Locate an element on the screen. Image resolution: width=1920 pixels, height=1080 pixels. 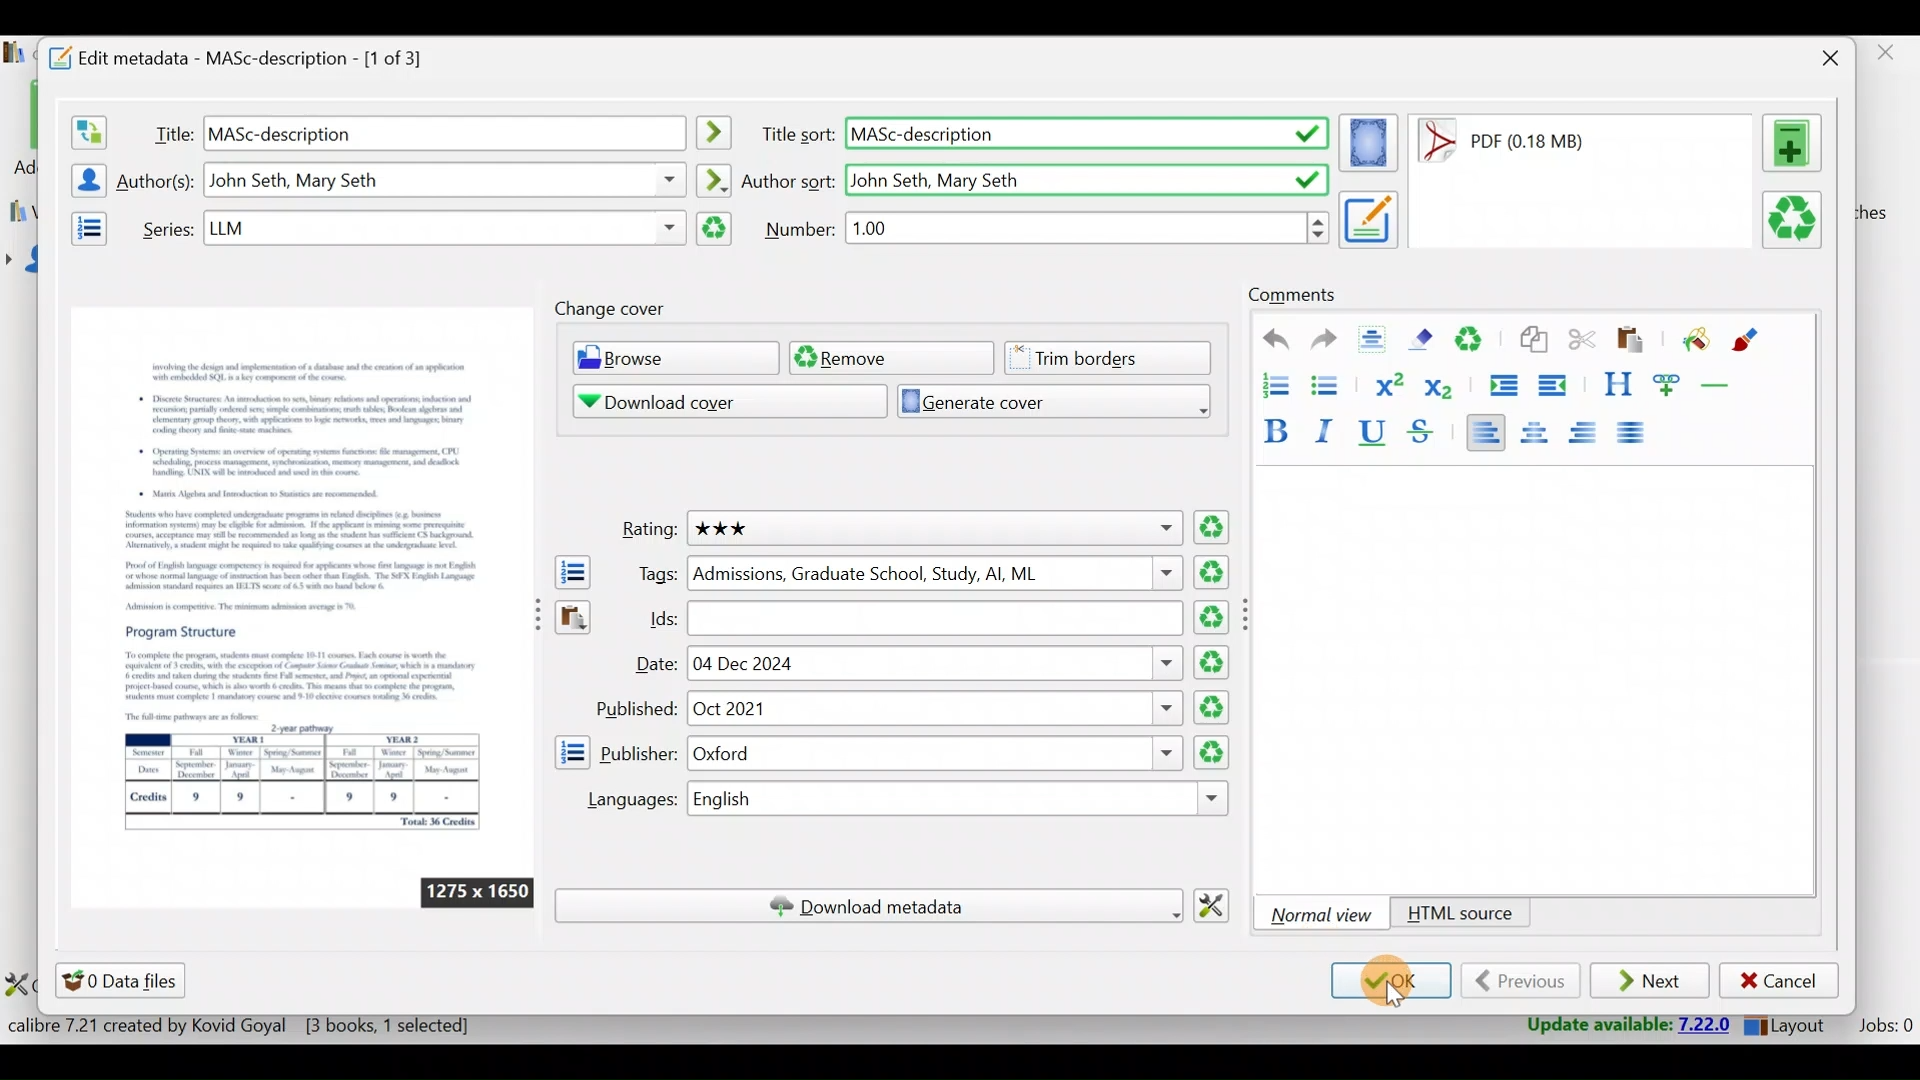
Align centre is located at coordinates (1543, 429).